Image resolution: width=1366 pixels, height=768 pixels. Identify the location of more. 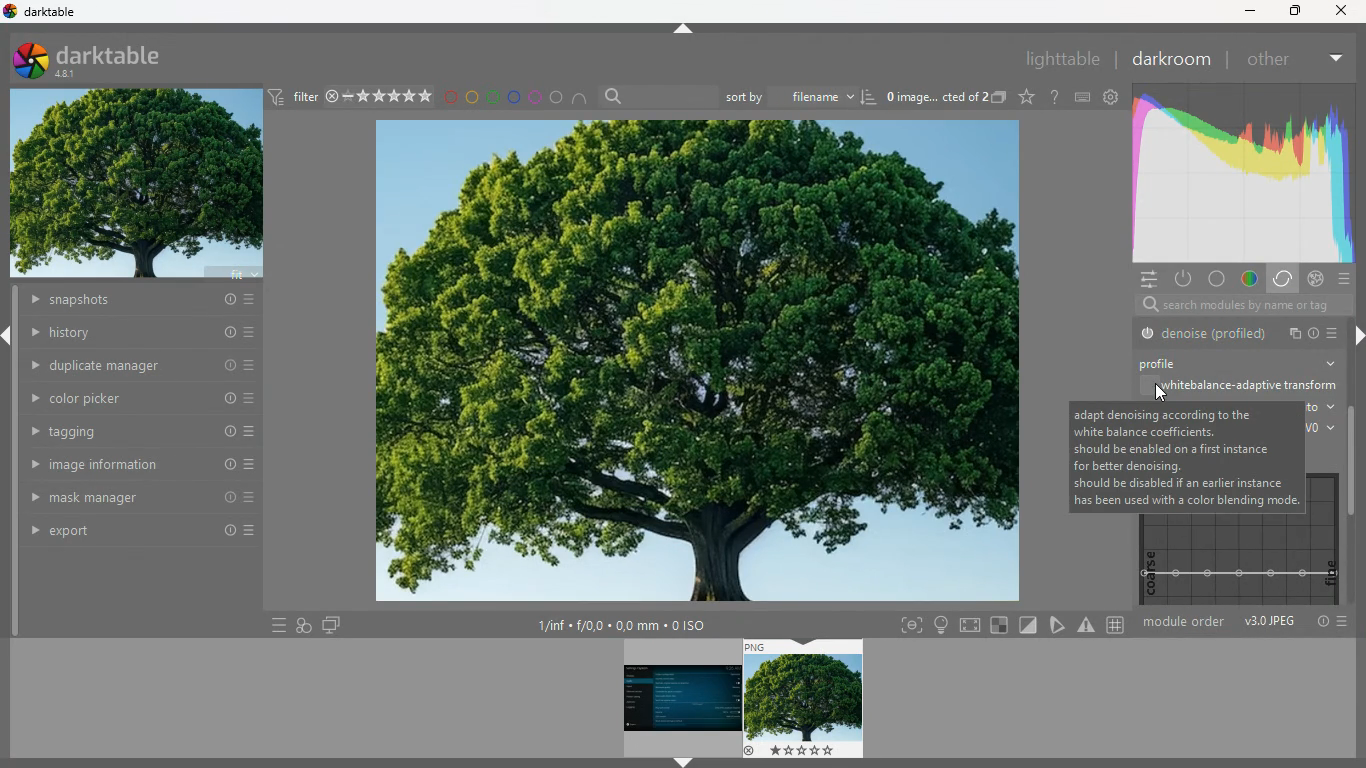
(1336, 332).